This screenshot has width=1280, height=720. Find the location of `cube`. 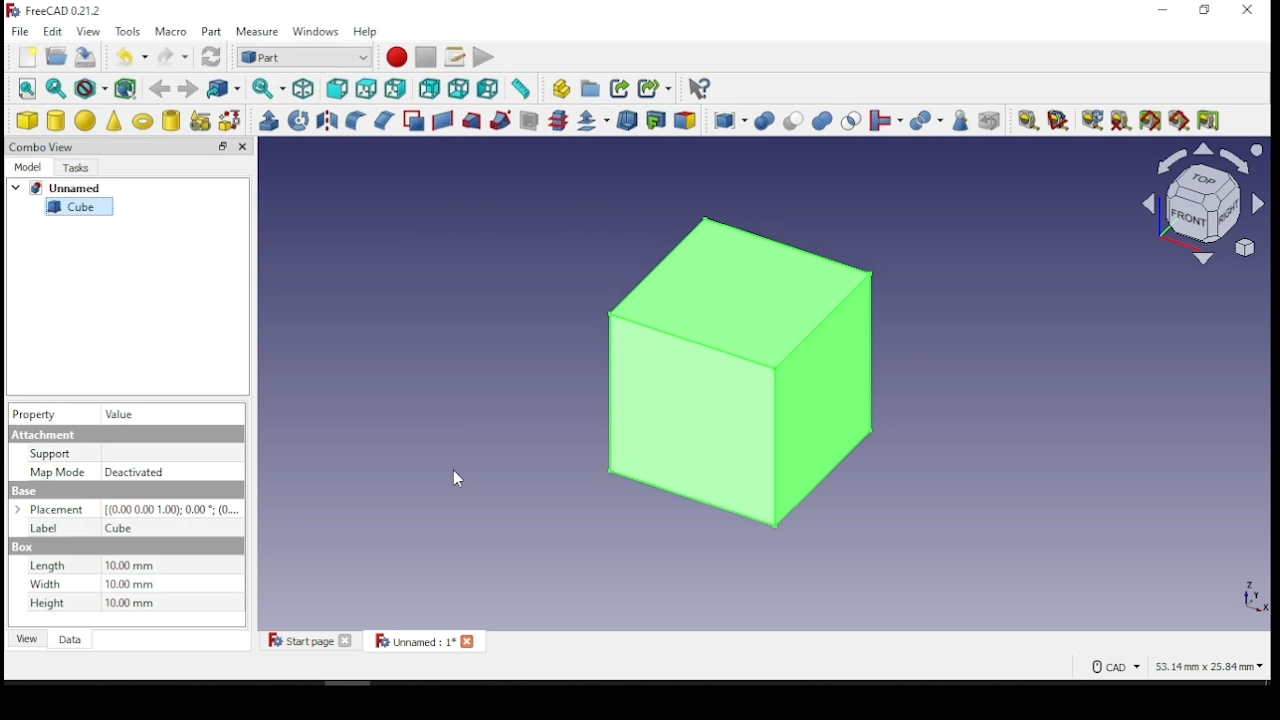

cube is located at coordinates (80, 206).